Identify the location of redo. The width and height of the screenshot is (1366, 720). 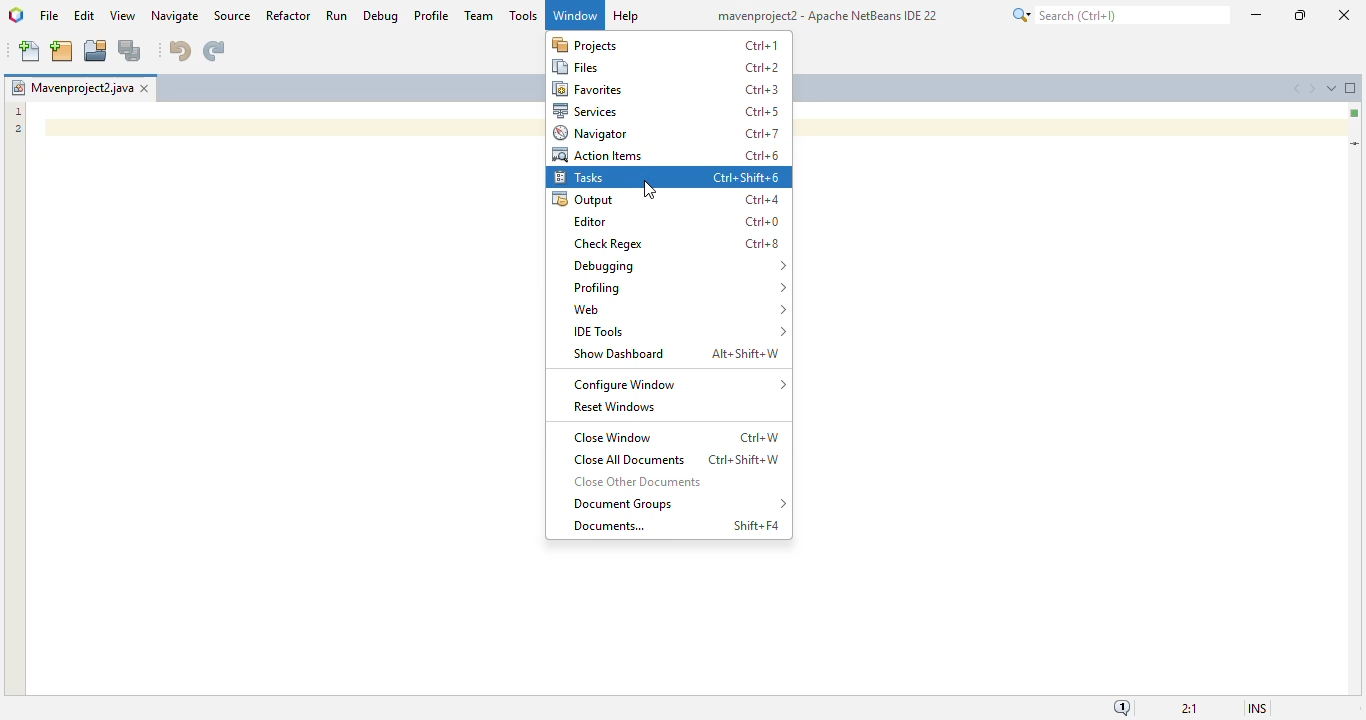
(214, 51).